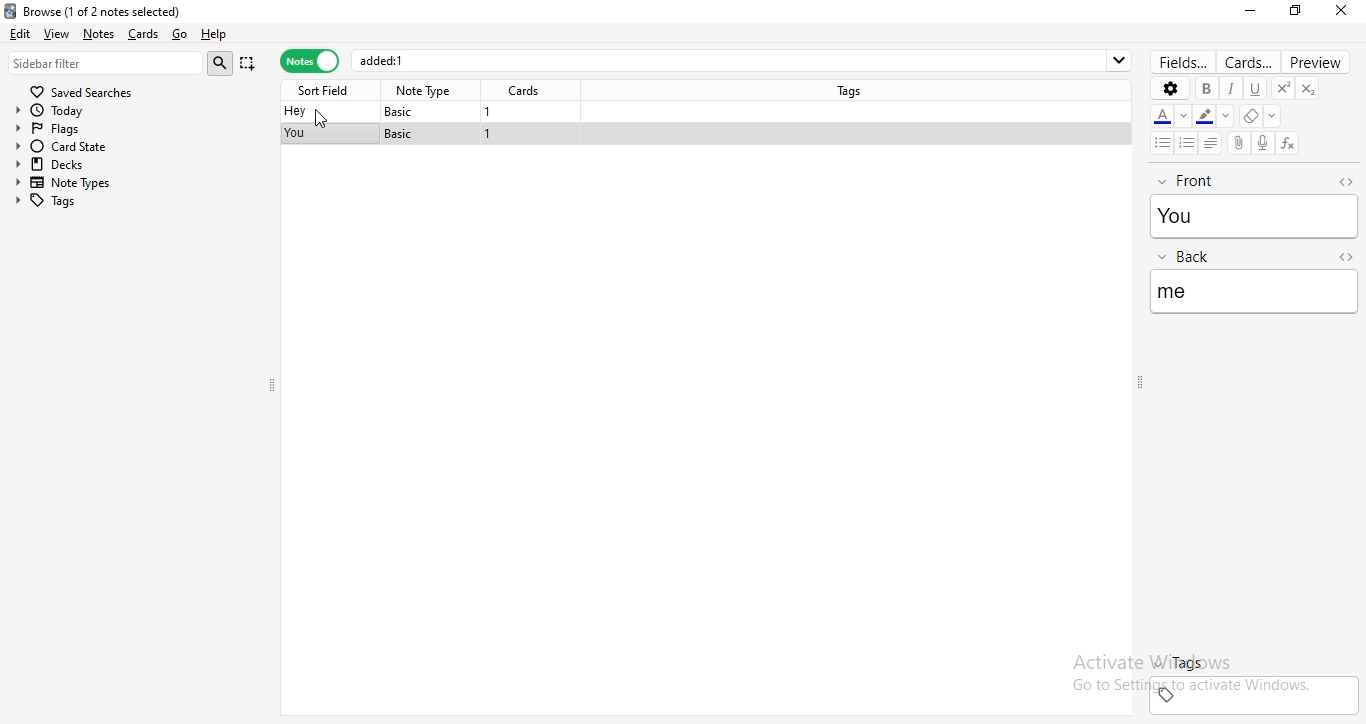 This screenshot has width=1366, height=724. What do you see at coordinates (178, 35) in the screenshot?
I see `go` at bounding box center [178, 35].